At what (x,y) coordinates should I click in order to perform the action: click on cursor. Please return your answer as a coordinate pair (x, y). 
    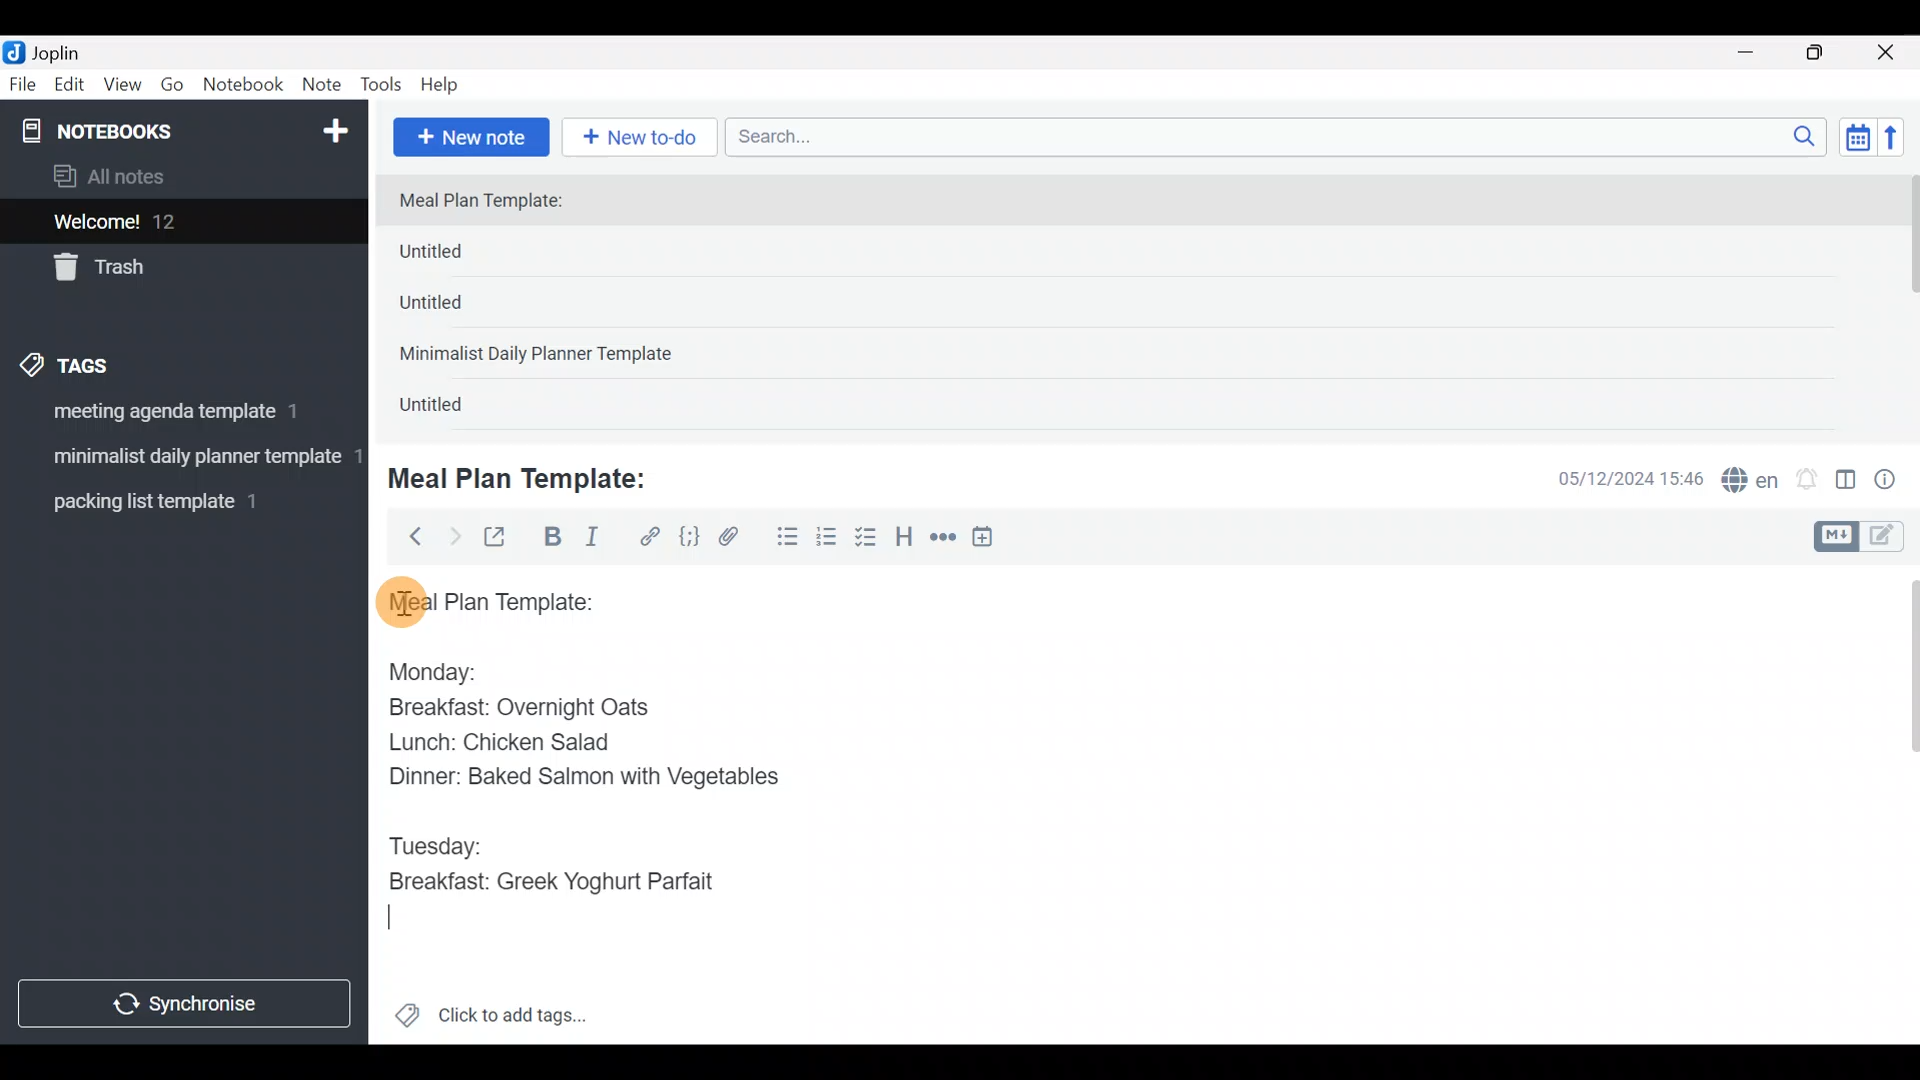
    Looking at the image, I should click on (400, 601).